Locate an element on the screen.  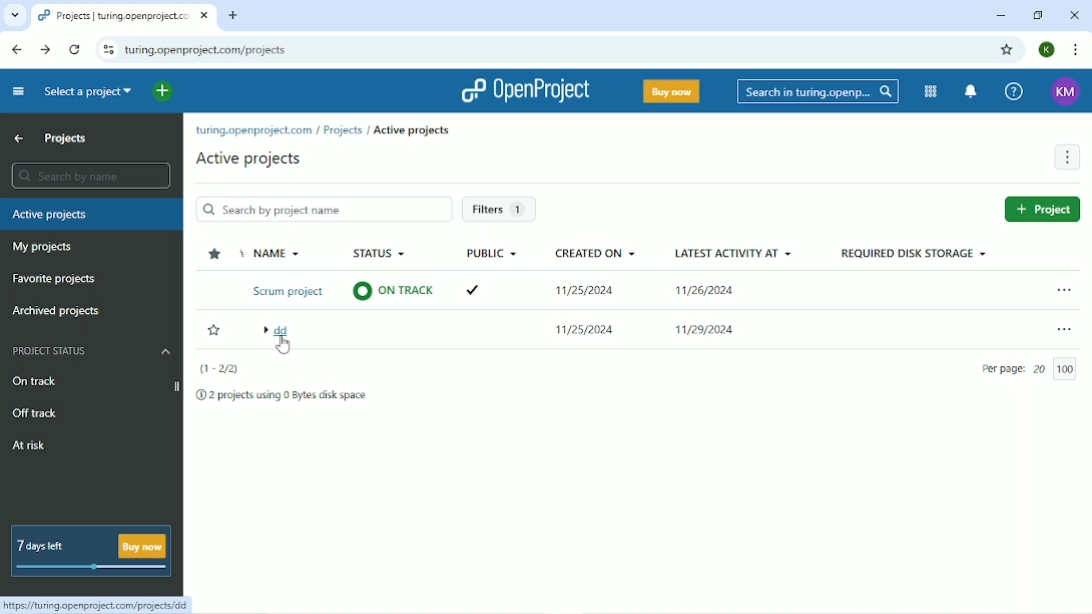
7 days left is located at coordinates (90, 548).